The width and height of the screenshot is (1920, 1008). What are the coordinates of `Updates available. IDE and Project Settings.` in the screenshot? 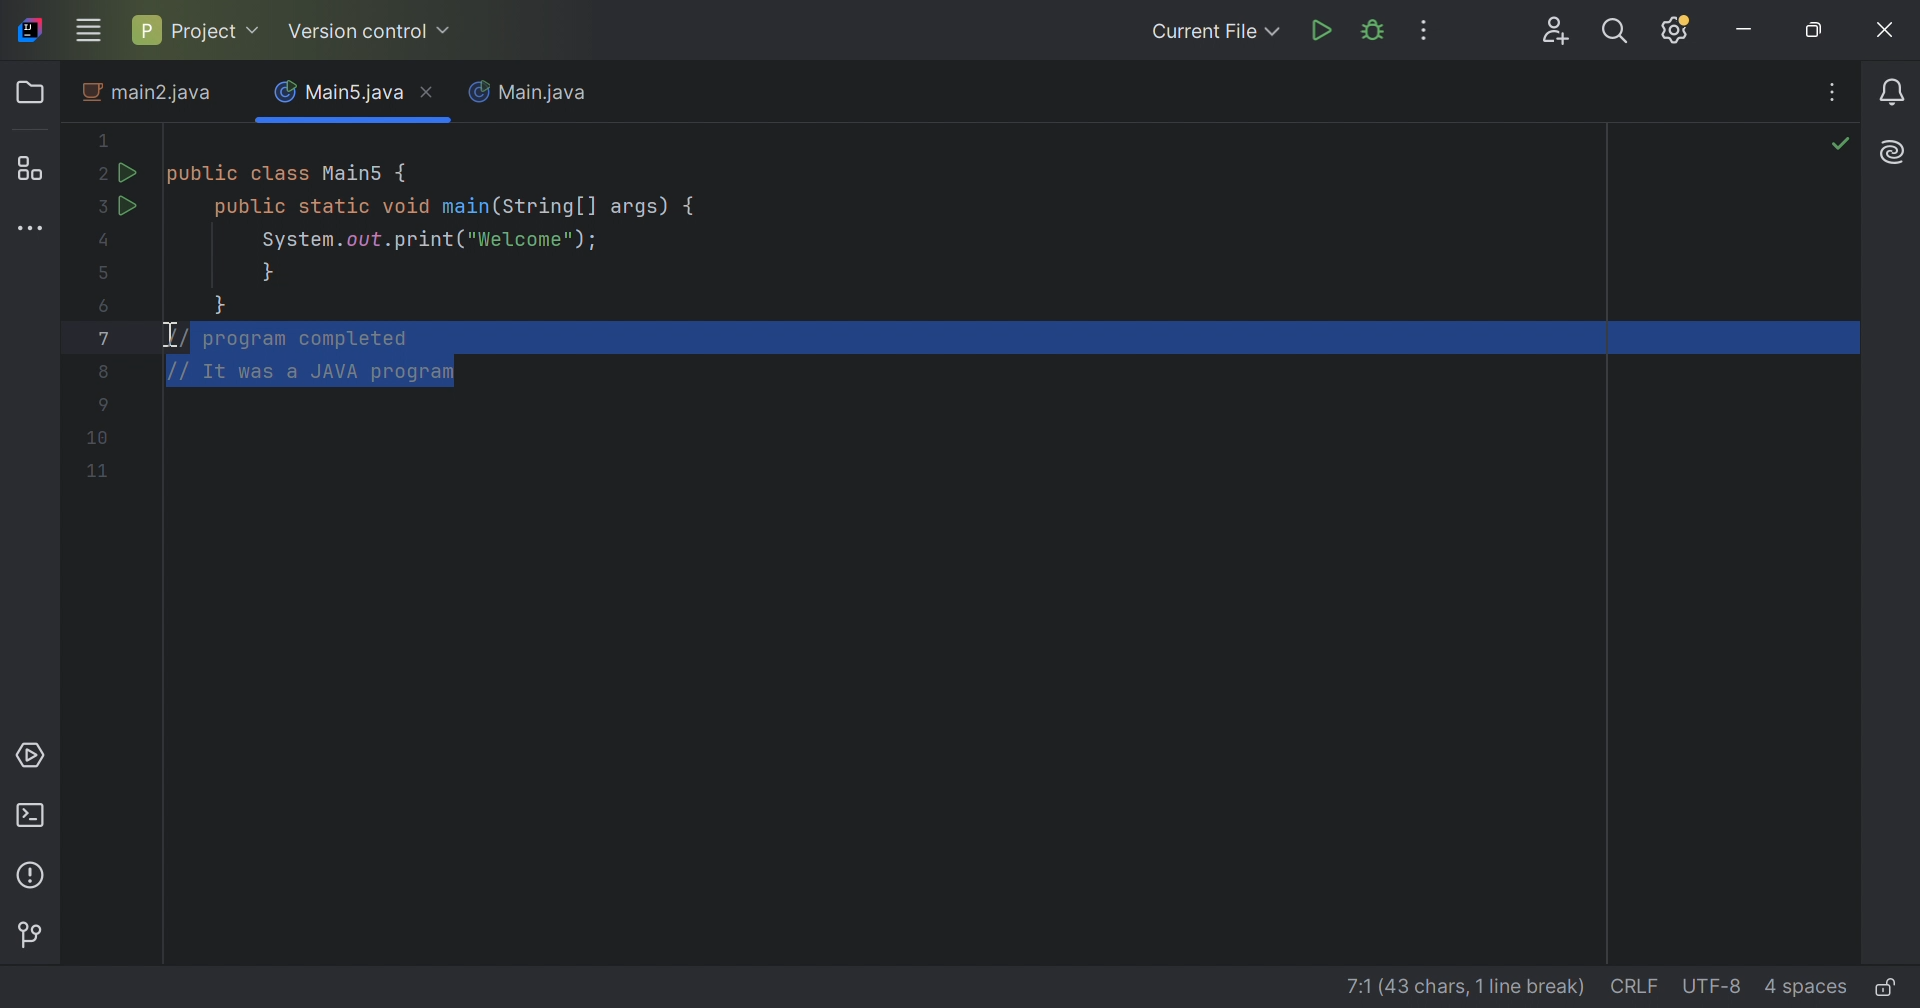 It's located at (1679, 31).